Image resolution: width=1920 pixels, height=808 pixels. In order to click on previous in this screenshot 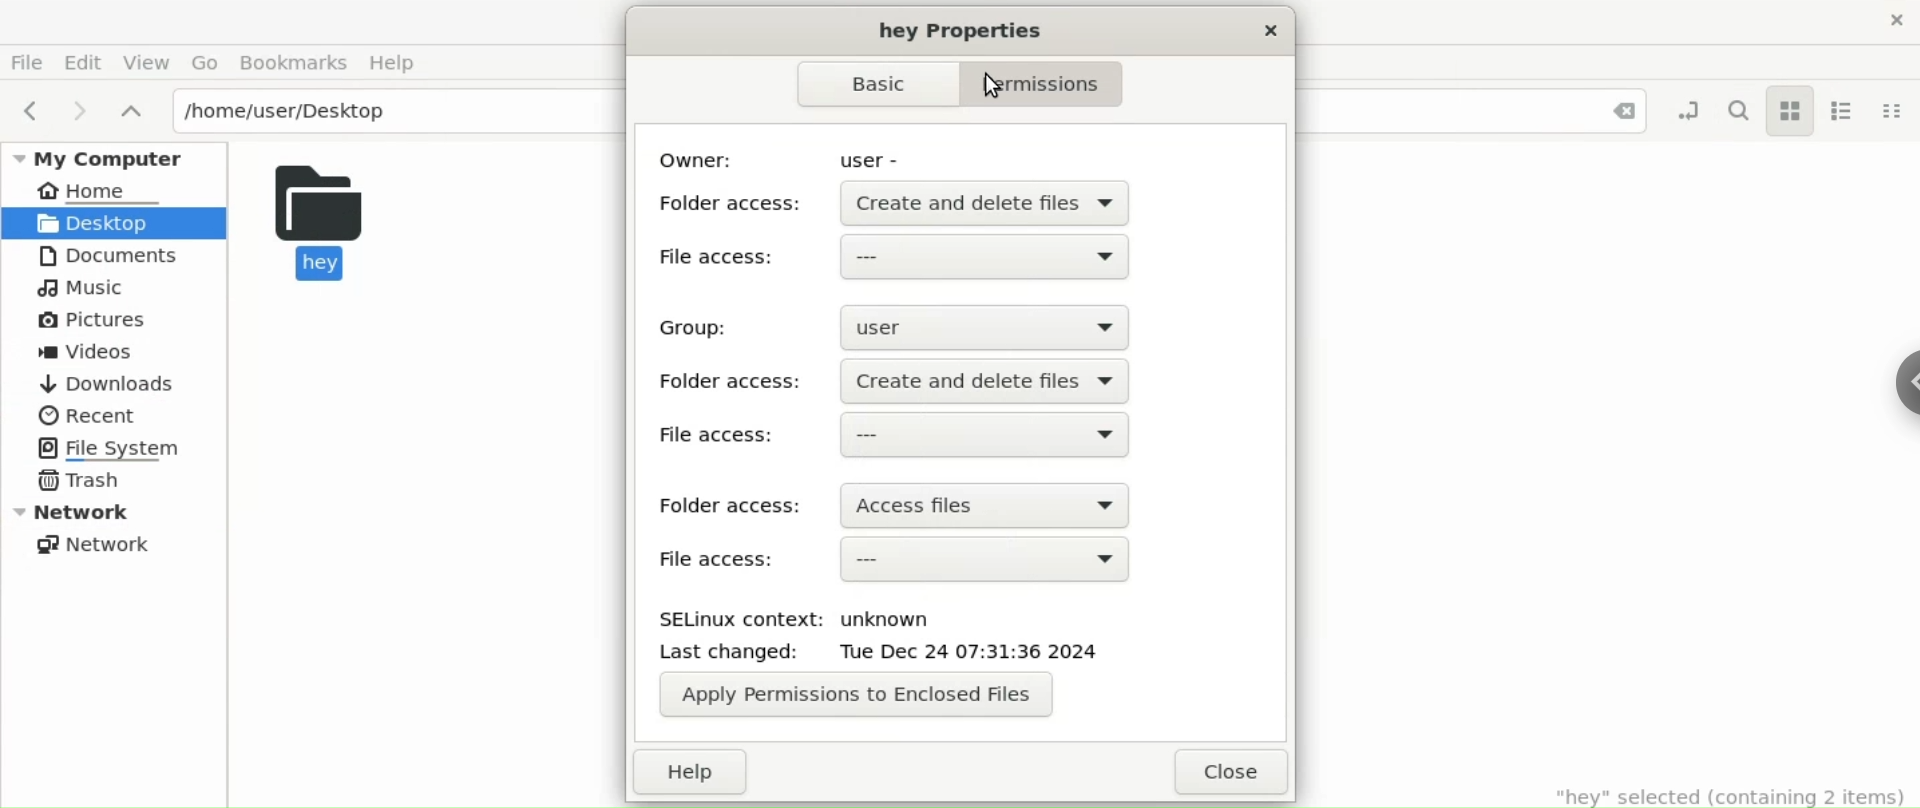, I will do `click(30, 110)`.